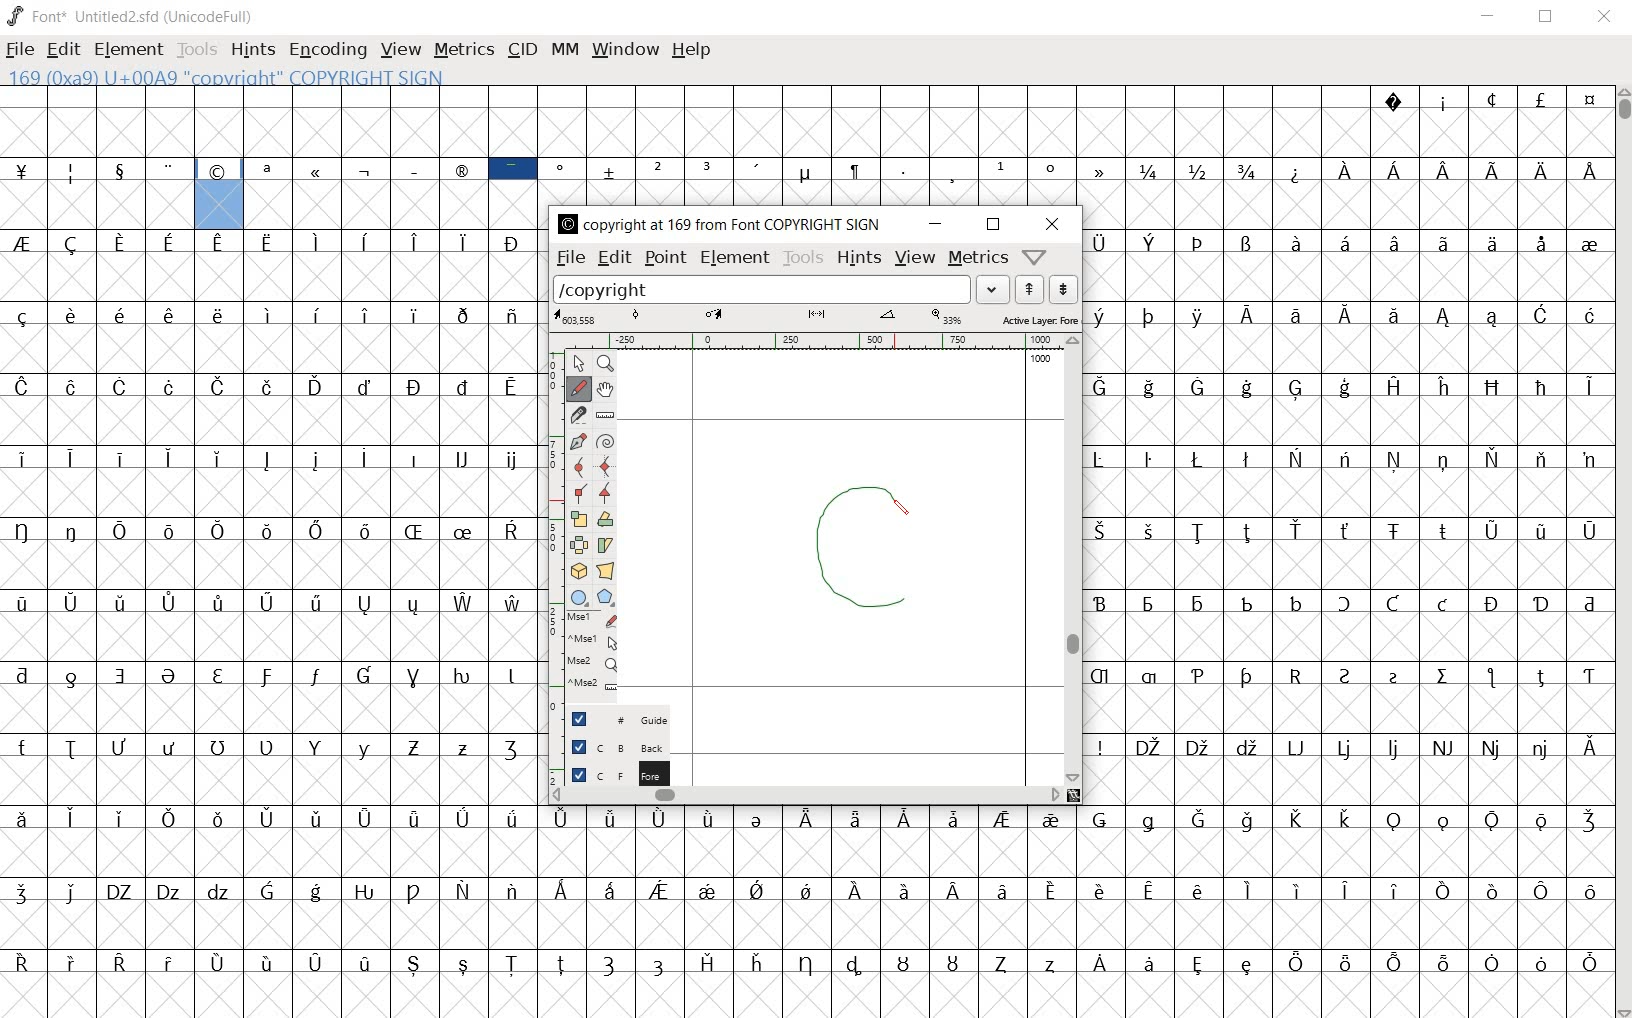 The height and width of the screenshot is (1018, 1632). What do you see at coordinates (61, 47) in the screenshot?
I see `edit` at bounding box center [61, 47].